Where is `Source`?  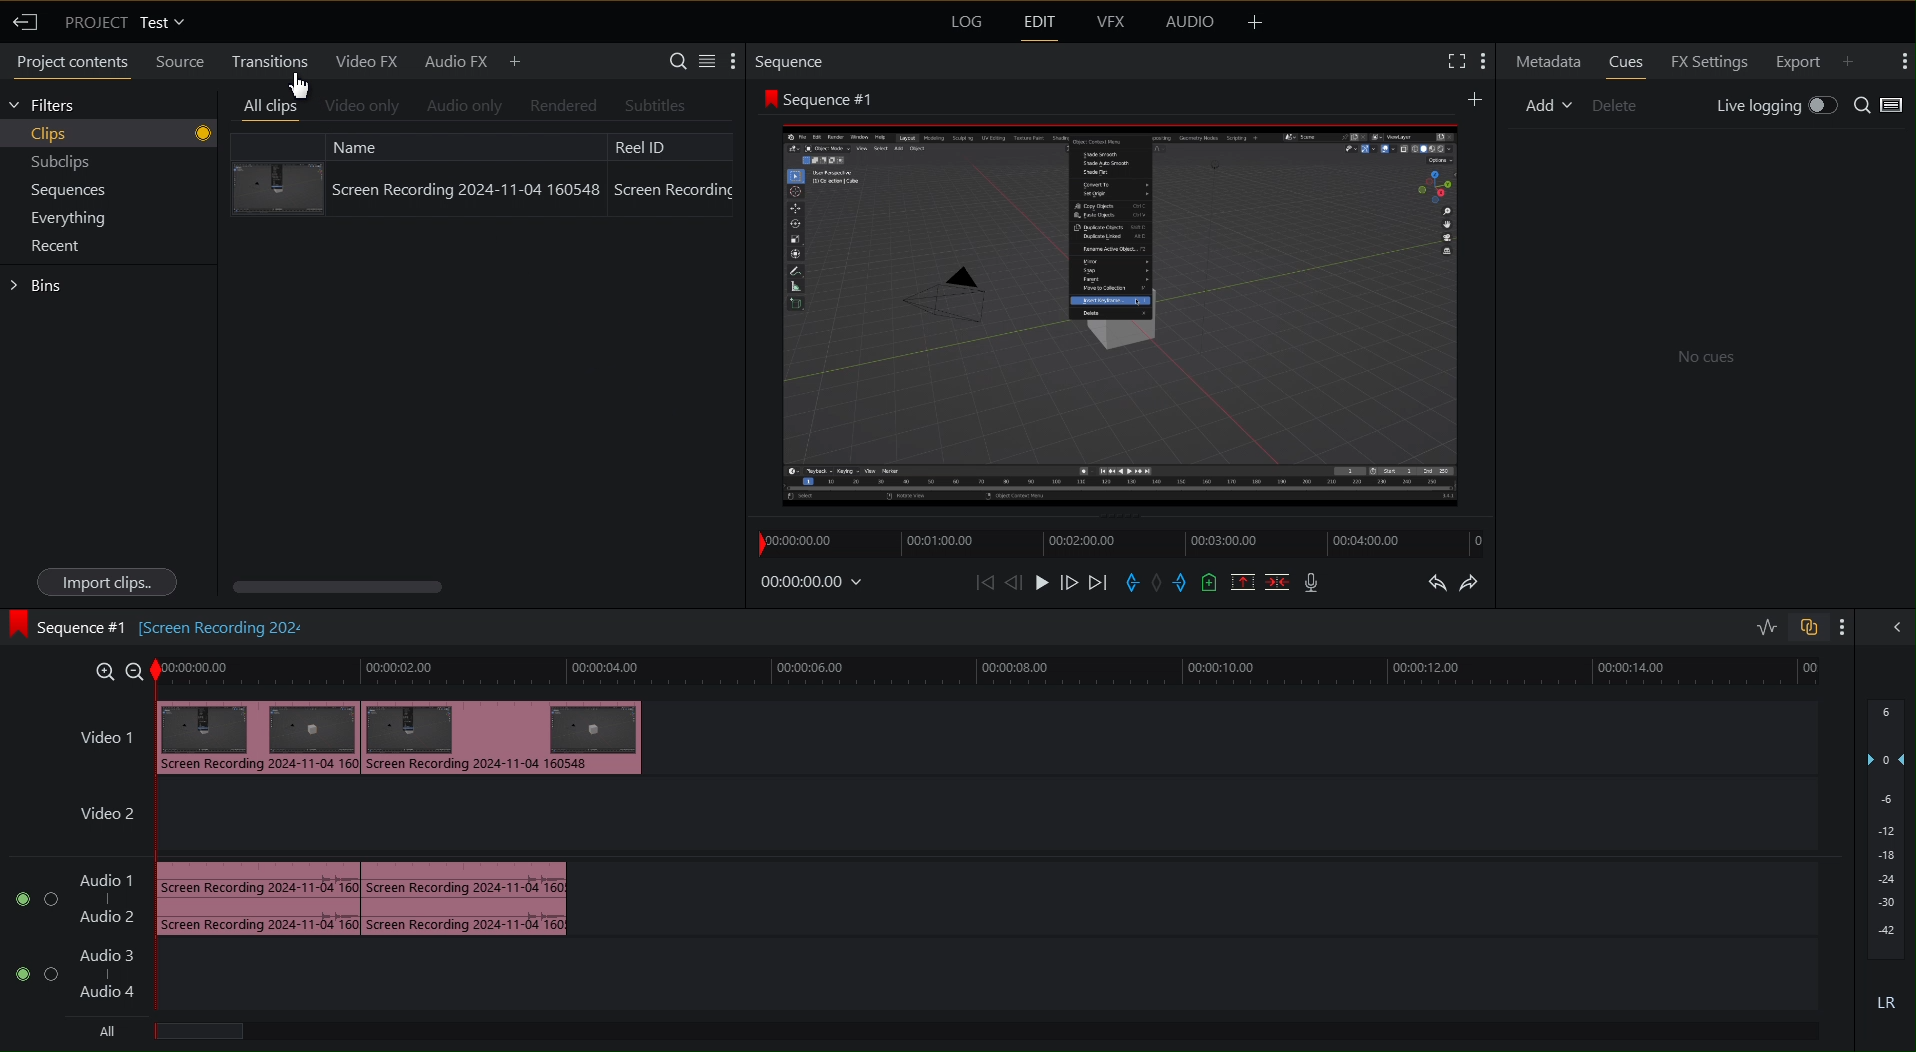 Source is located at coordinates (176, 61).